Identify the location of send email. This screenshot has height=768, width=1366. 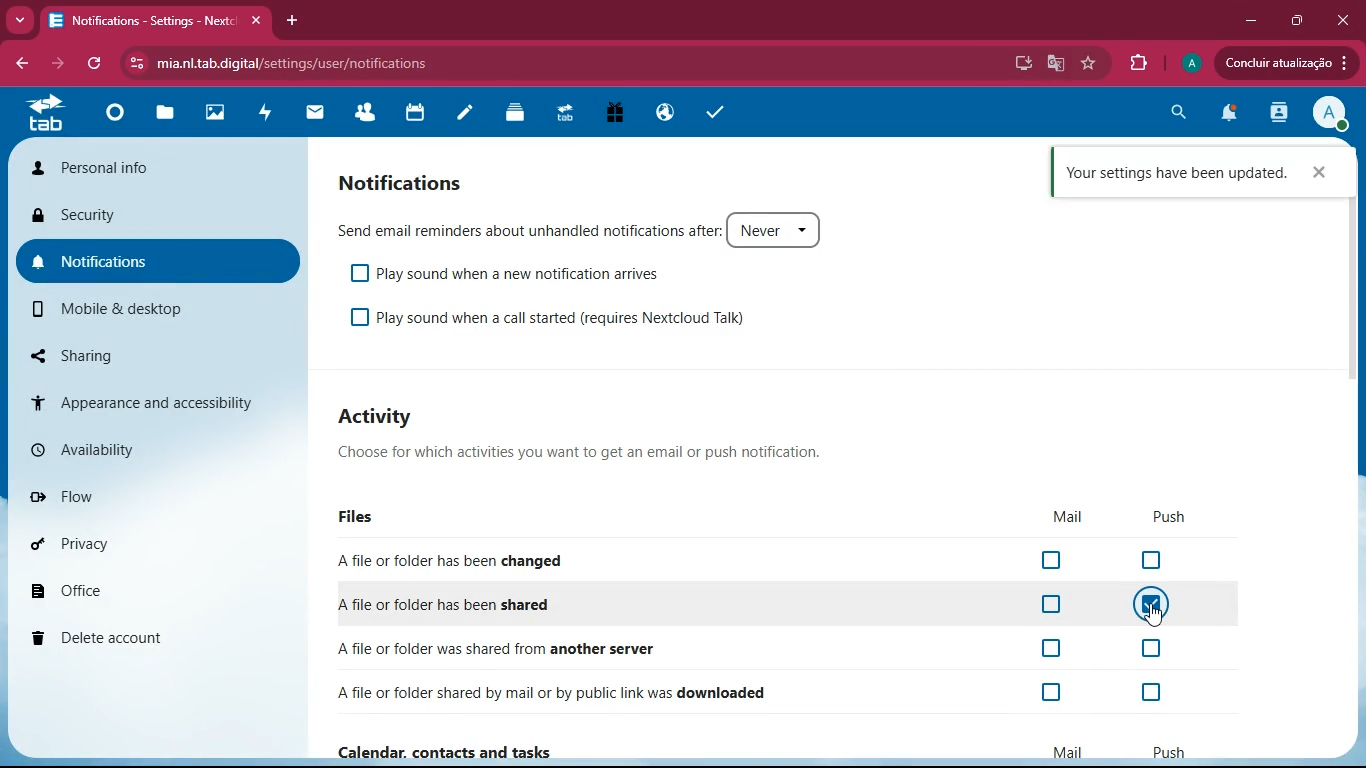
(524, 230).